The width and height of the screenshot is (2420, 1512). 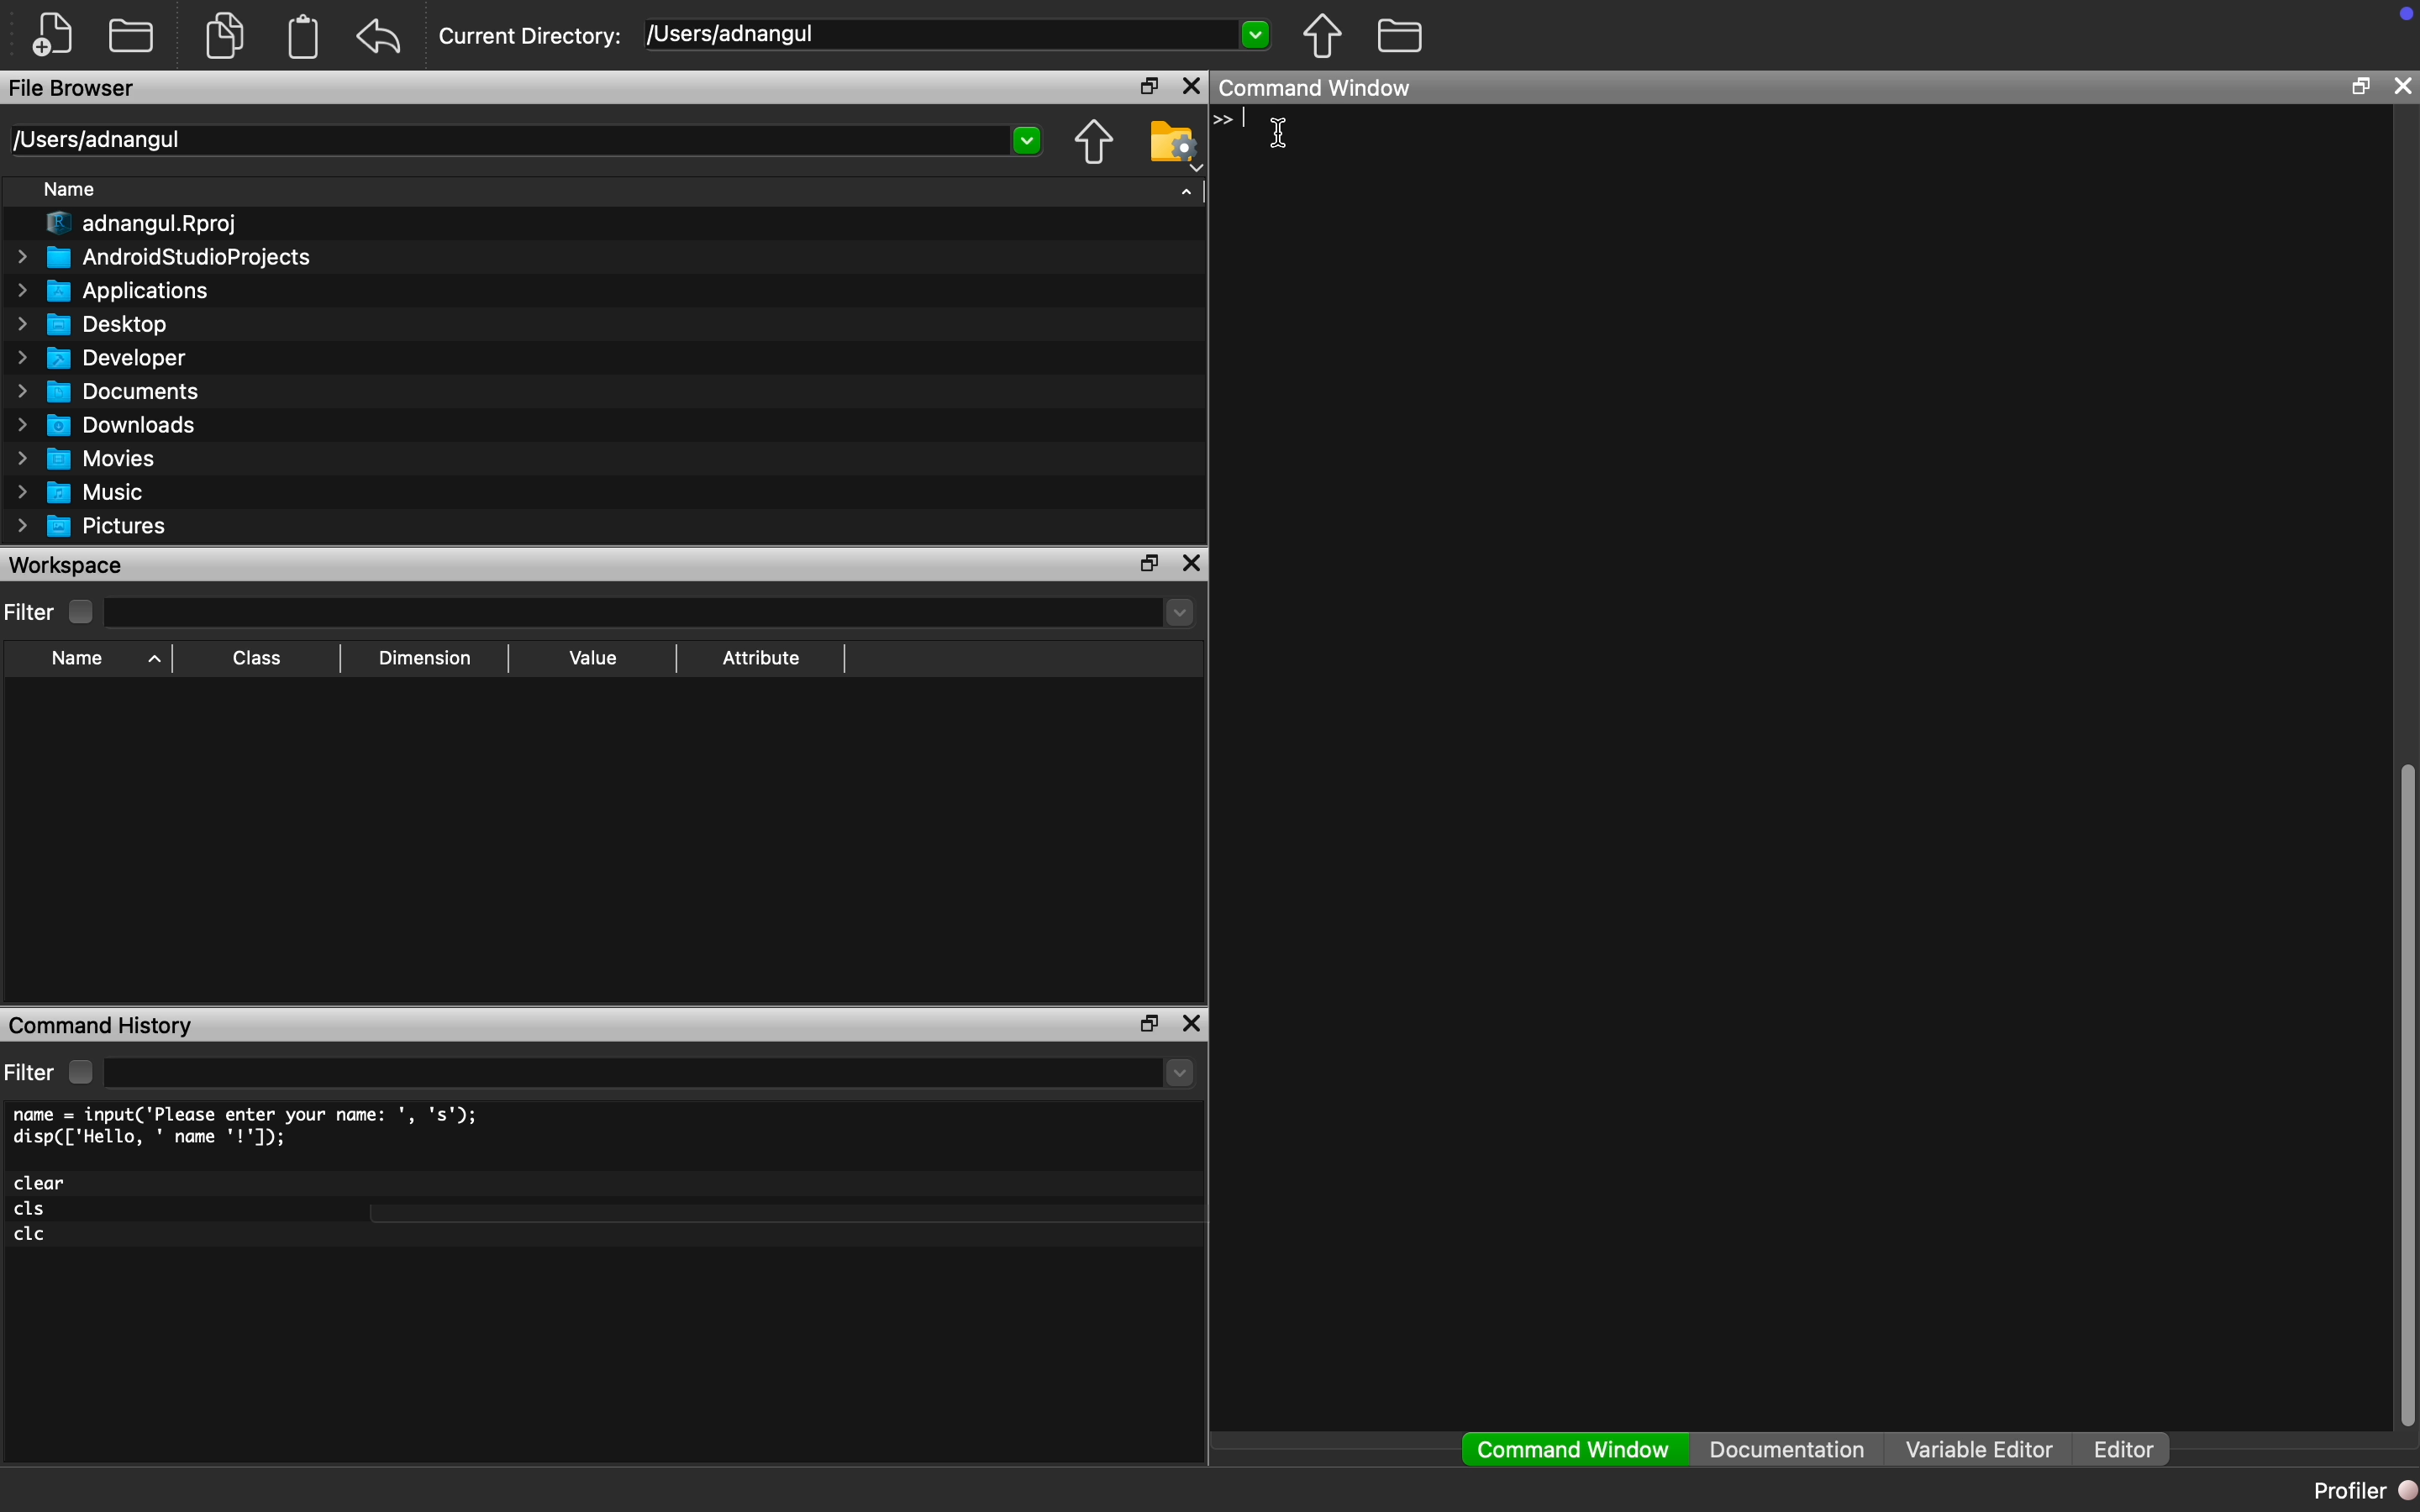 I want to click on Profiler, so click(x=2362, y=1489).